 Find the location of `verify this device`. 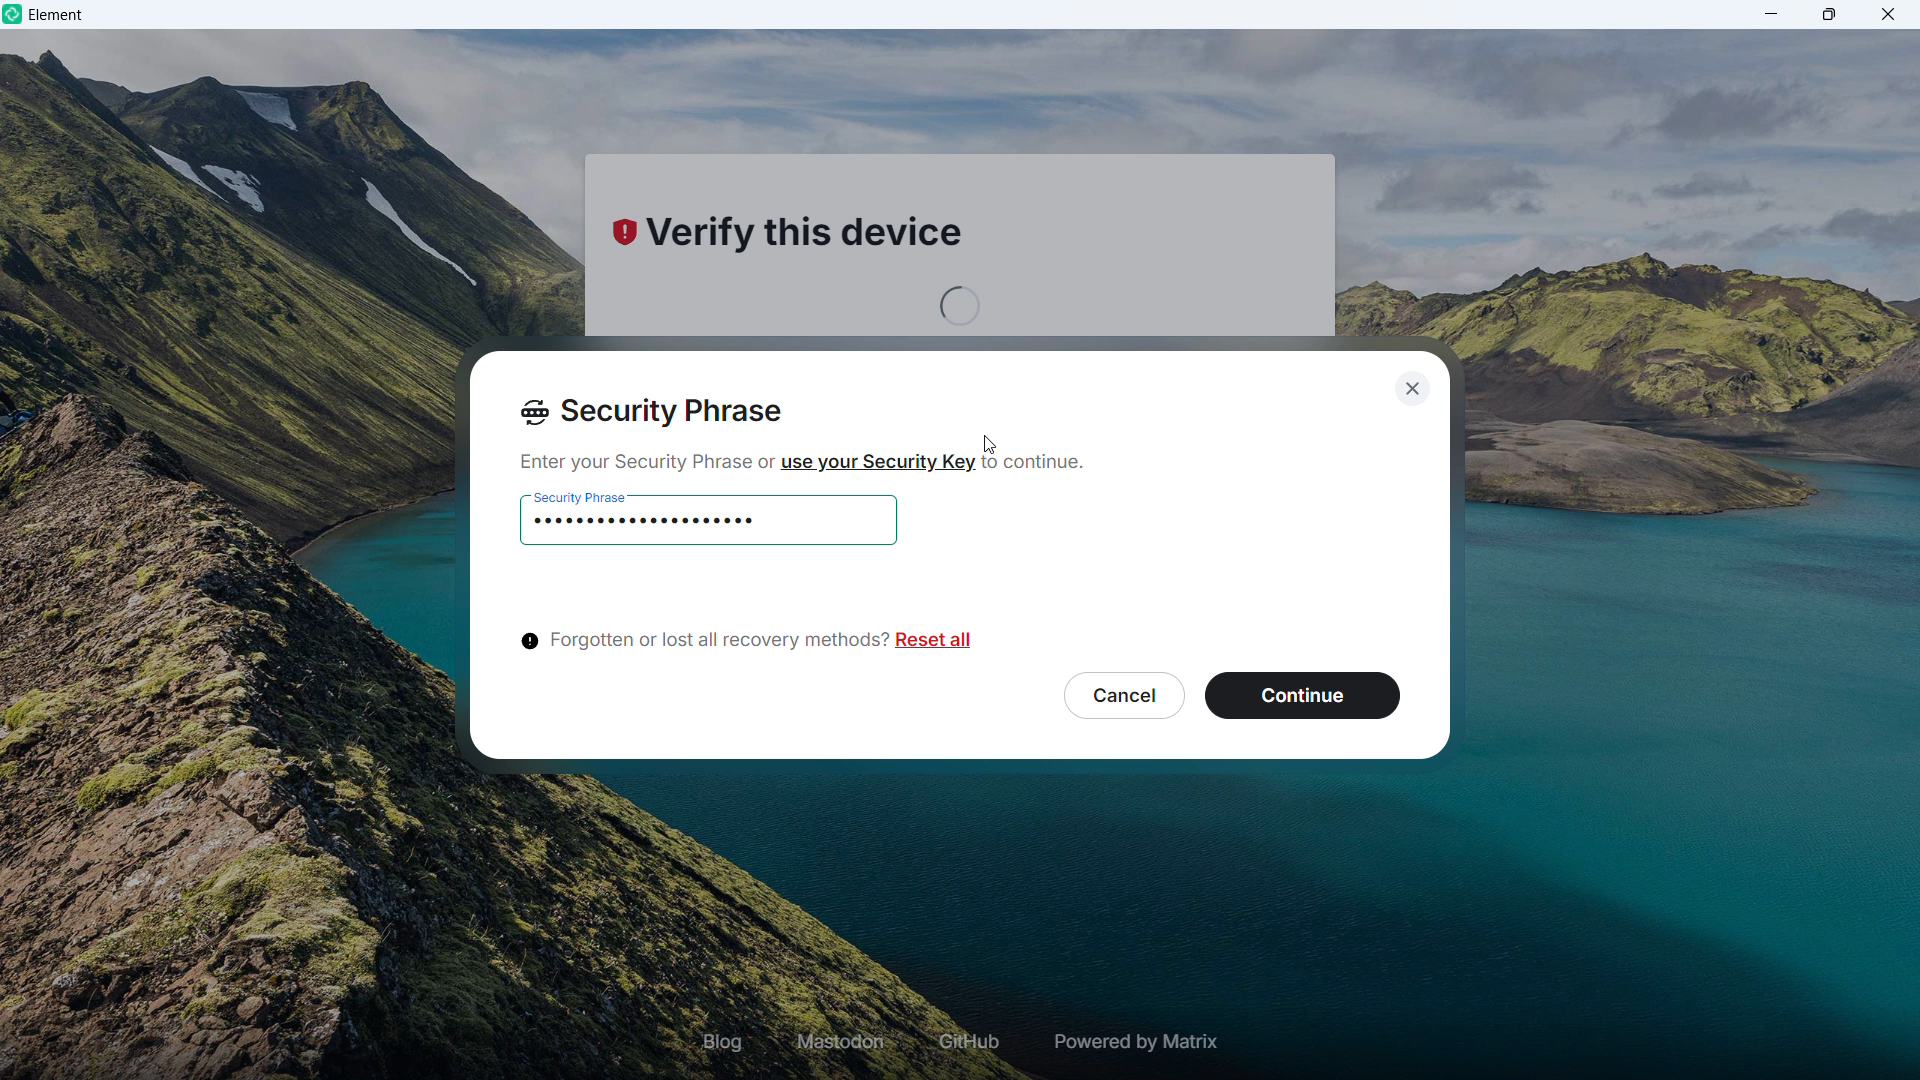

verify this device is located at coordinates (820, 241).